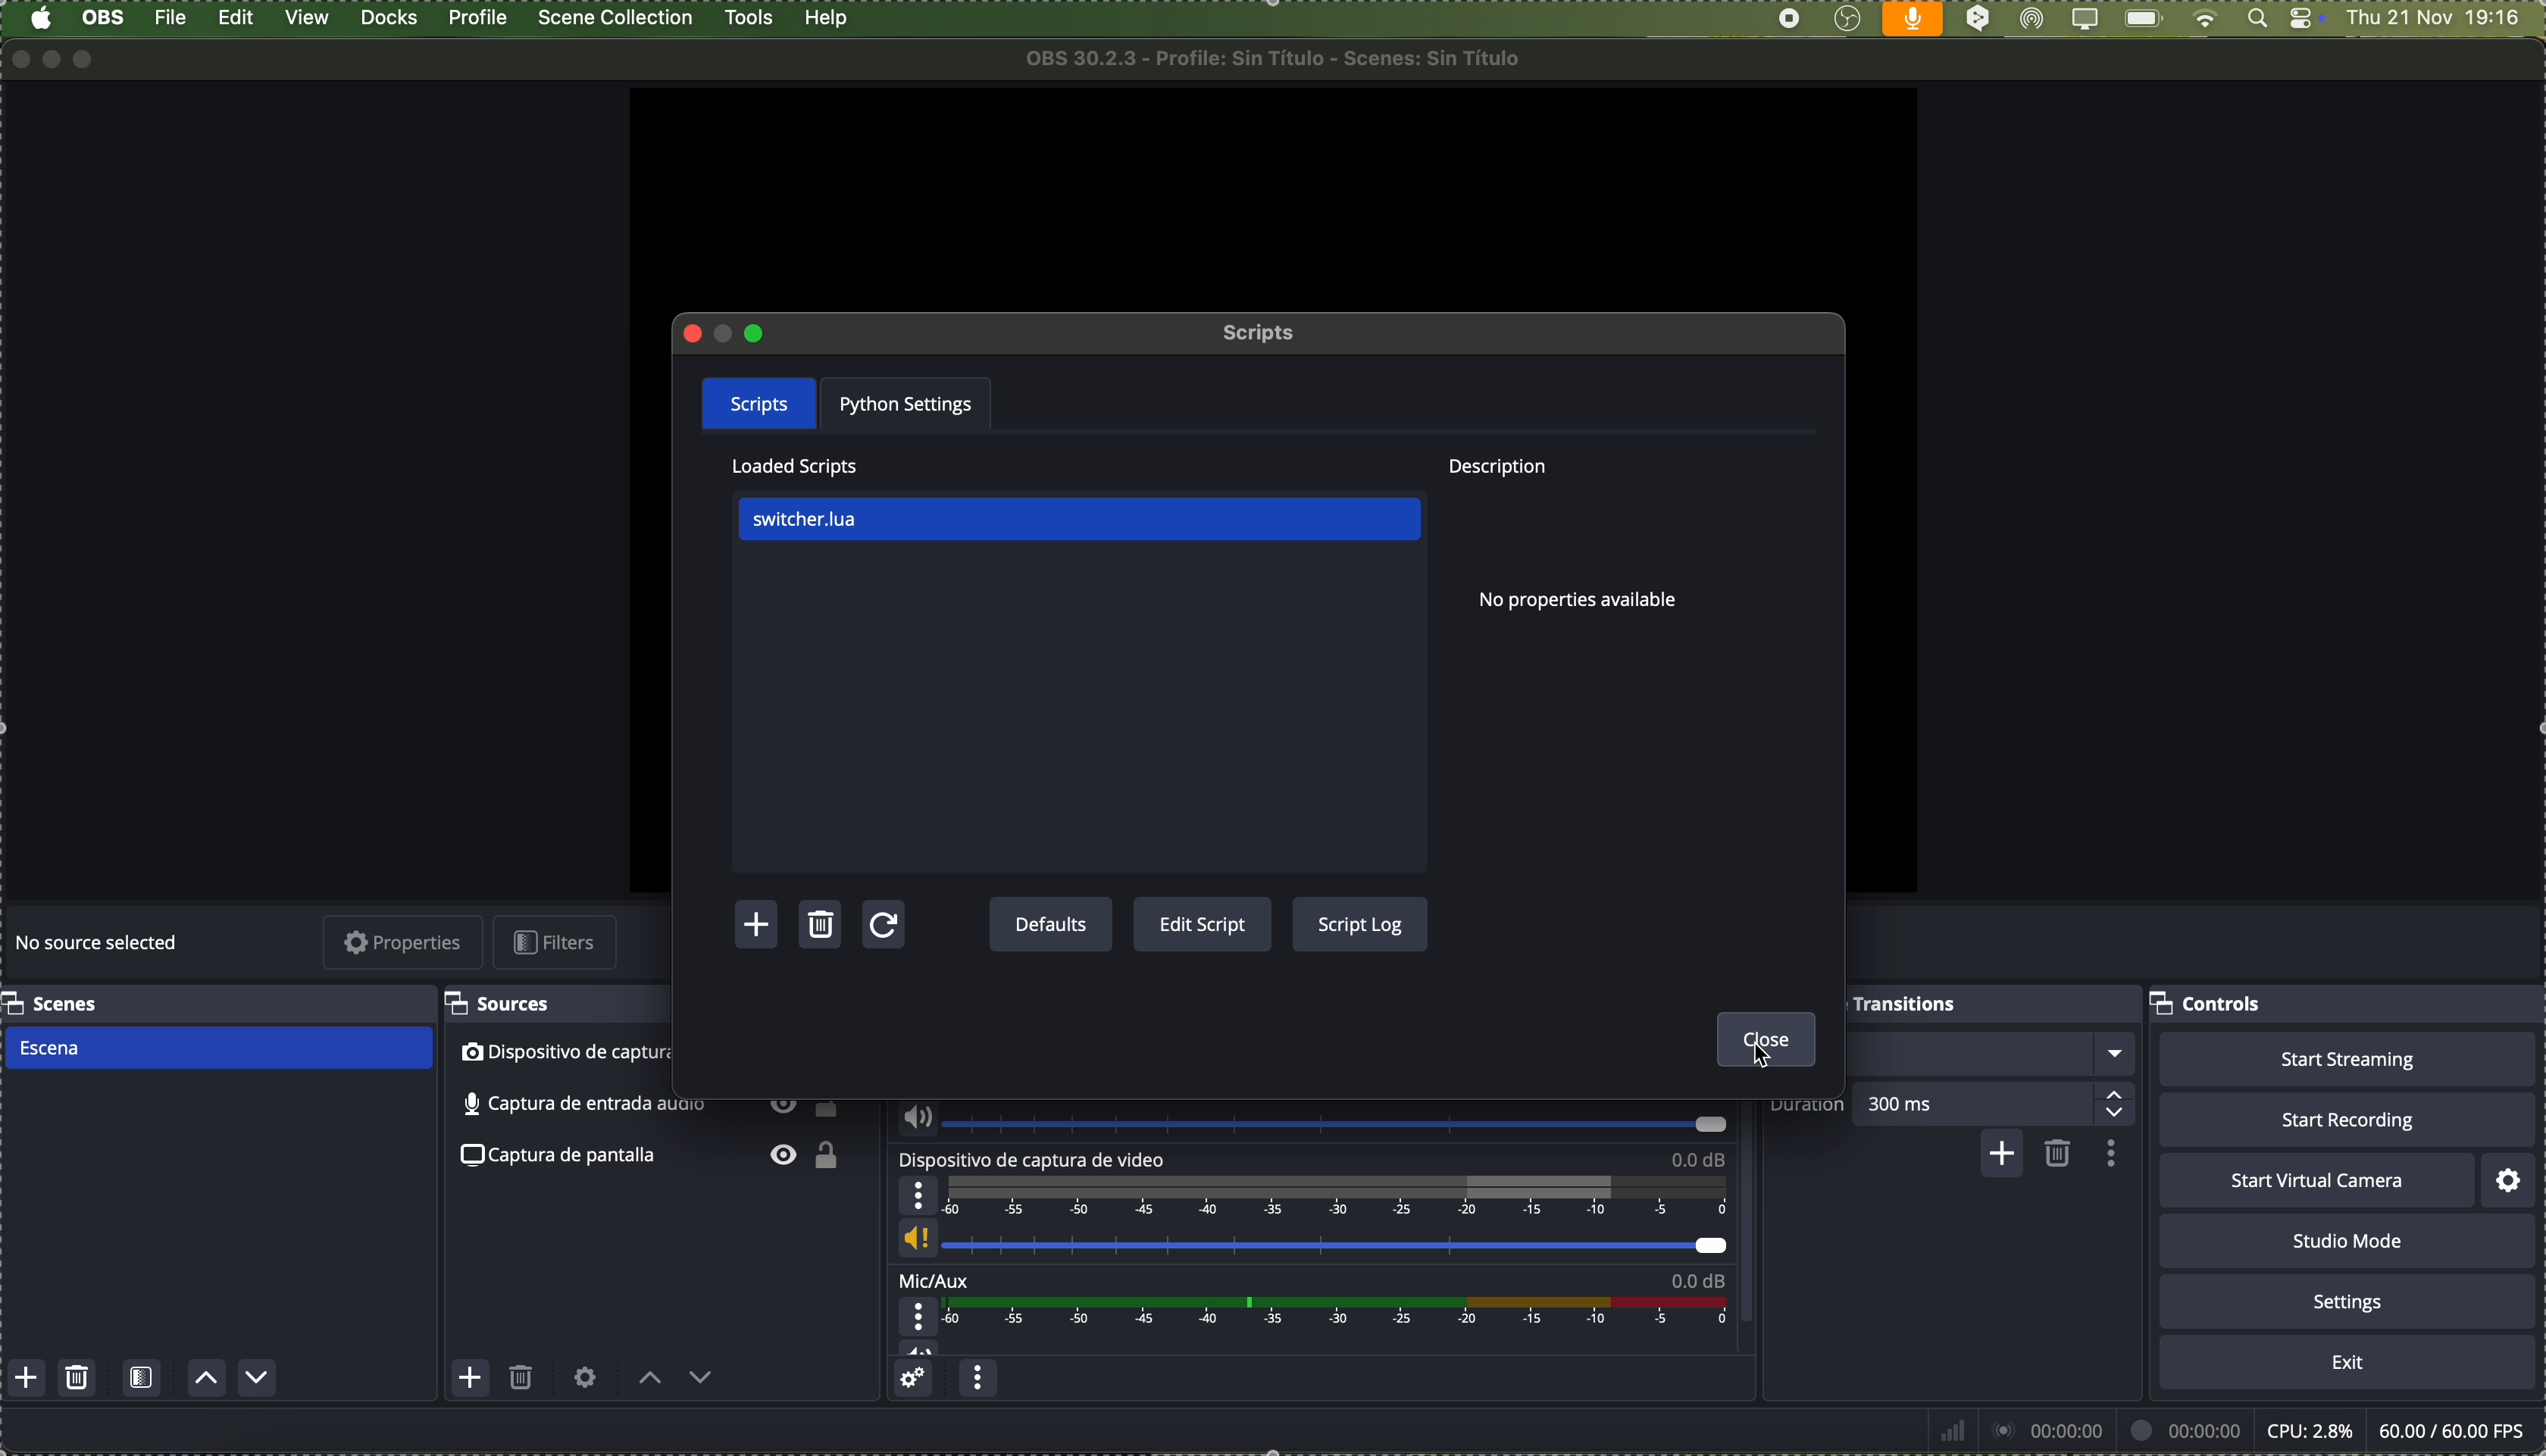 Image resolution: width=2546 pixels, height=1456 pixels. I want to click on Apple icon, so click(40, 19).